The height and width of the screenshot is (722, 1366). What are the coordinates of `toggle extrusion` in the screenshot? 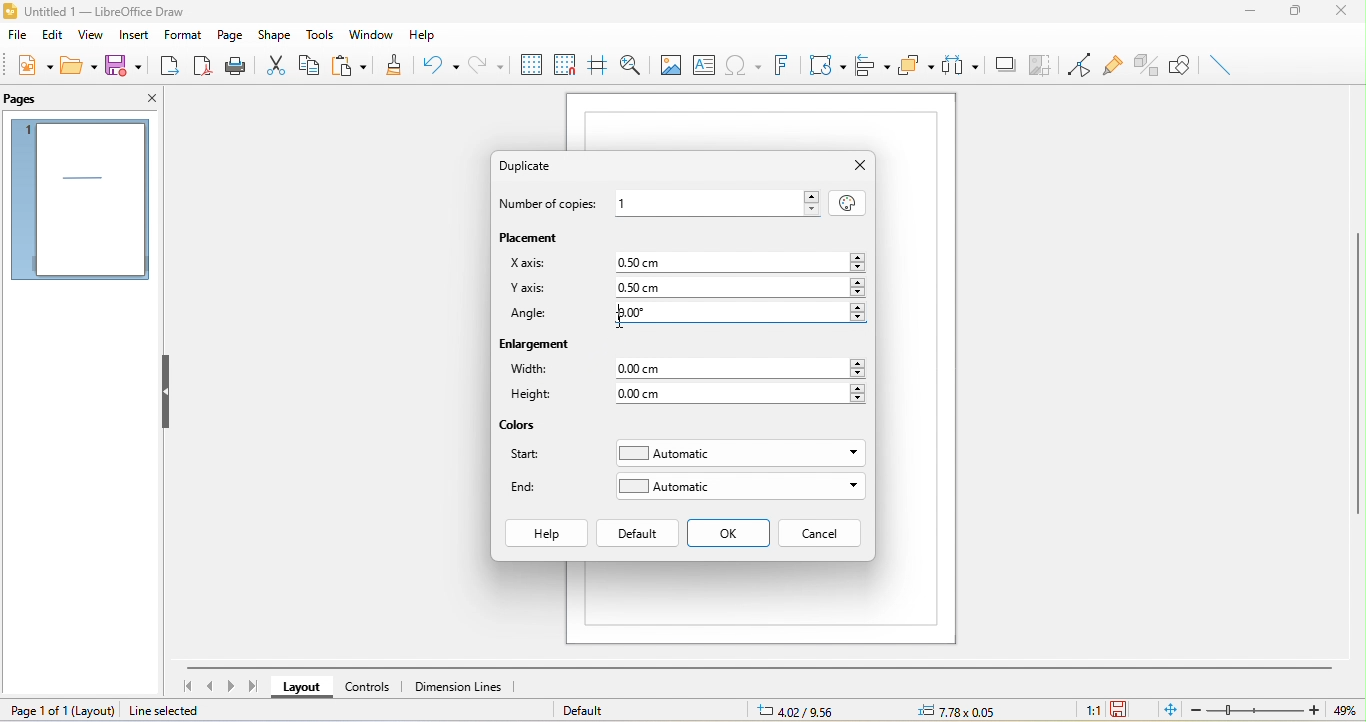 It's located at (1146, 65).